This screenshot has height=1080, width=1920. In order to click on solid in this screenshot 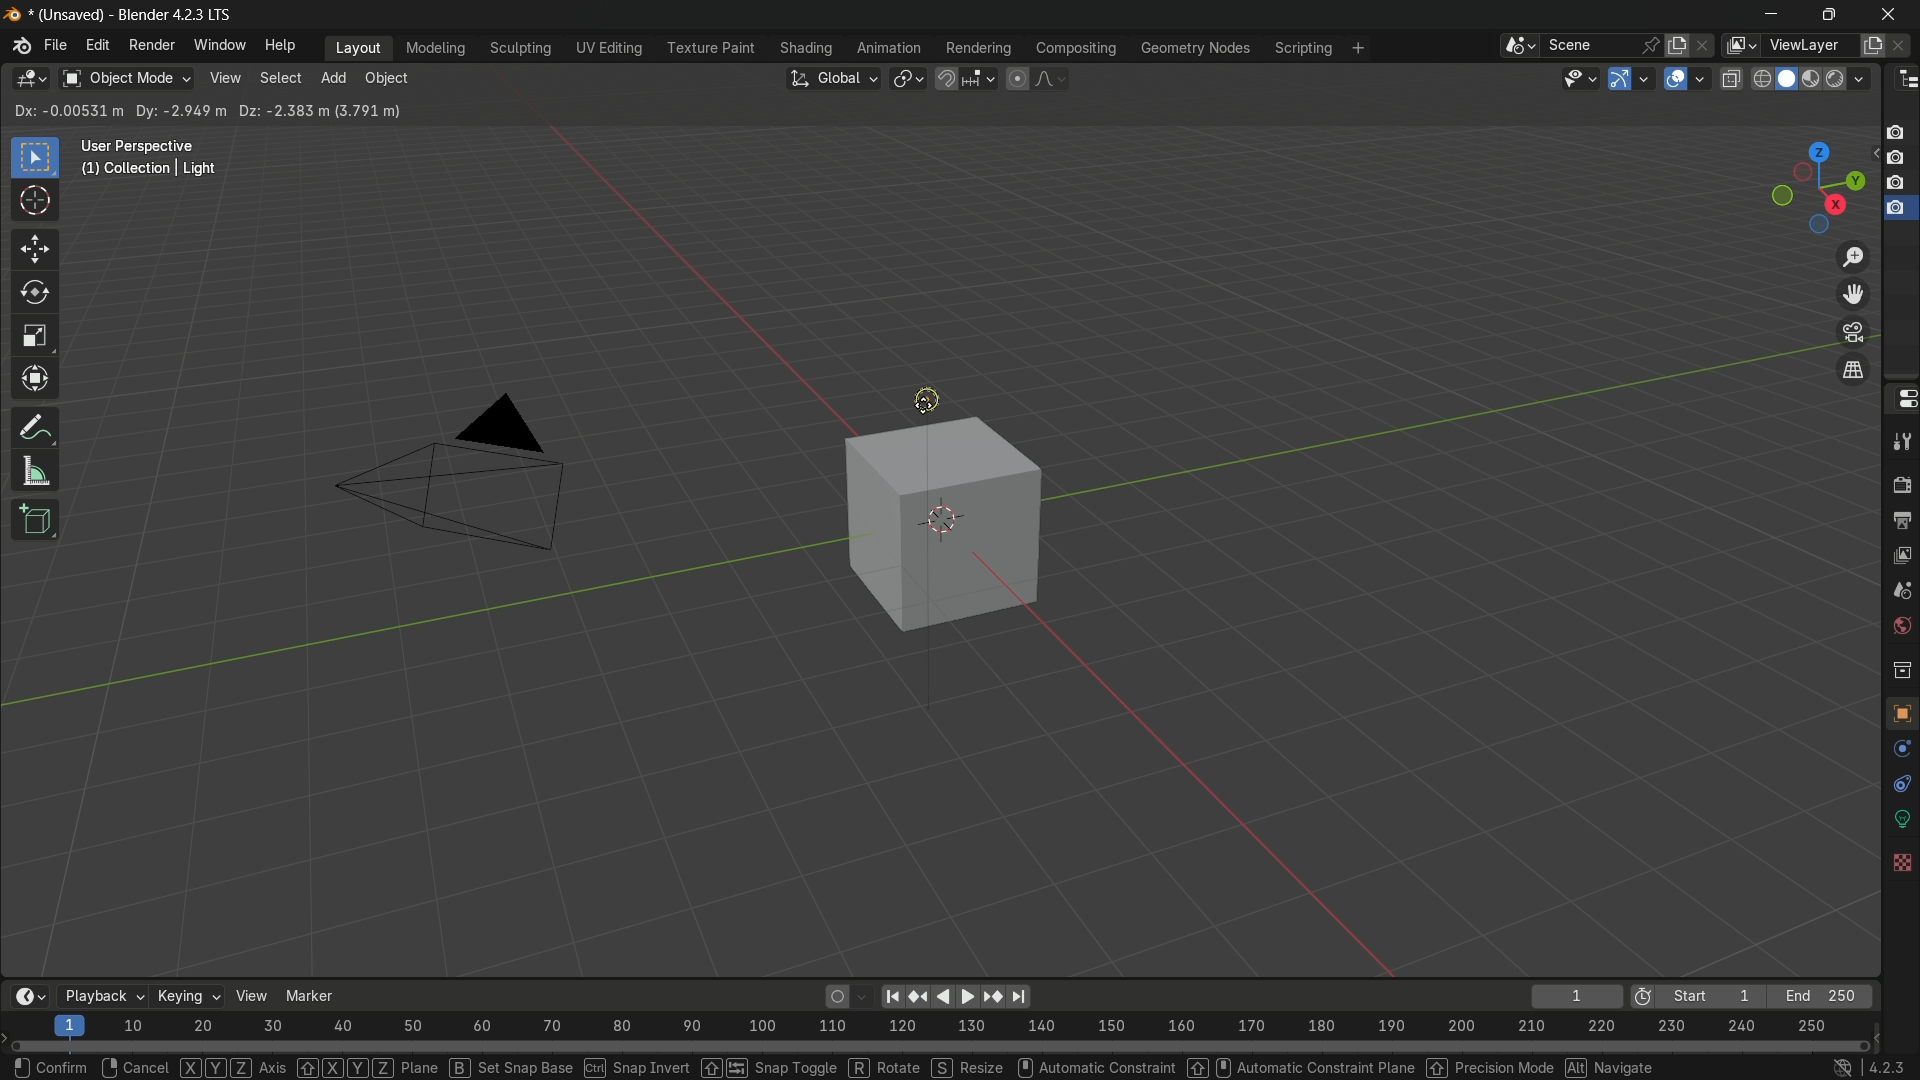, I will do `click(1786, 81)`.